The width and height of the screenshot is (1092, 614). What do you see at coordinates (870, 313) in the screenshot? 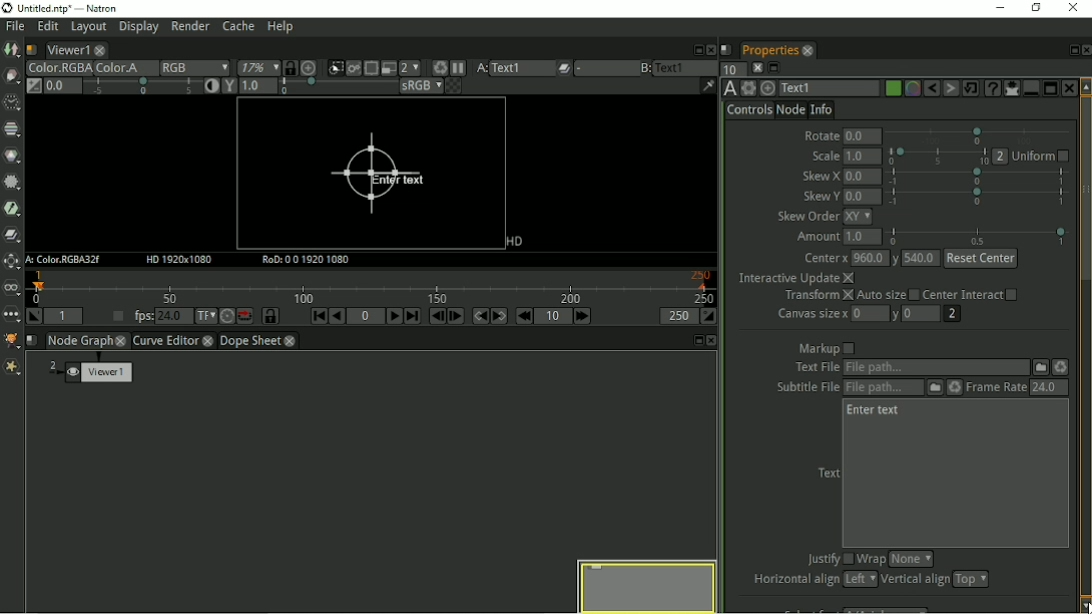
I see `0` at bounding box center [870, 313].